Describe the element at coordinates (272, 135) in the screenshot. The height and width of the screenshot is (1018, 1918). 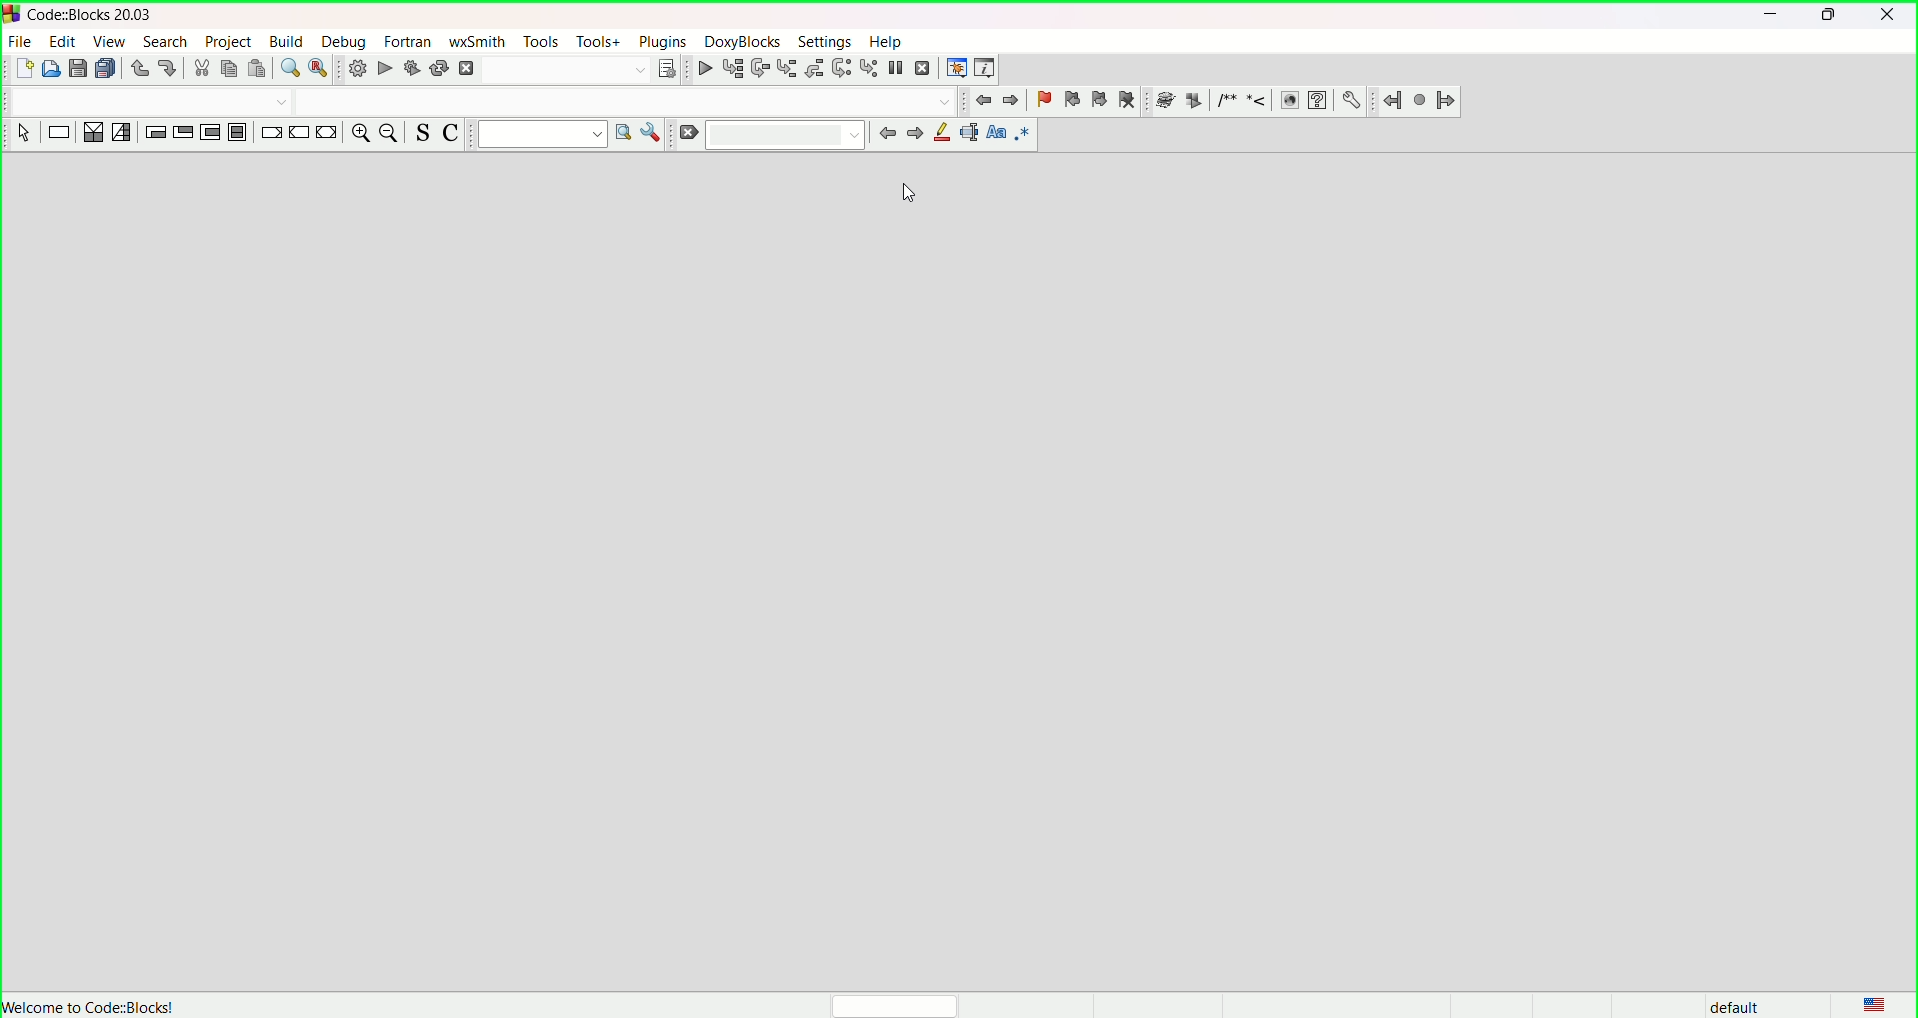
I see `break instruction` at that location.